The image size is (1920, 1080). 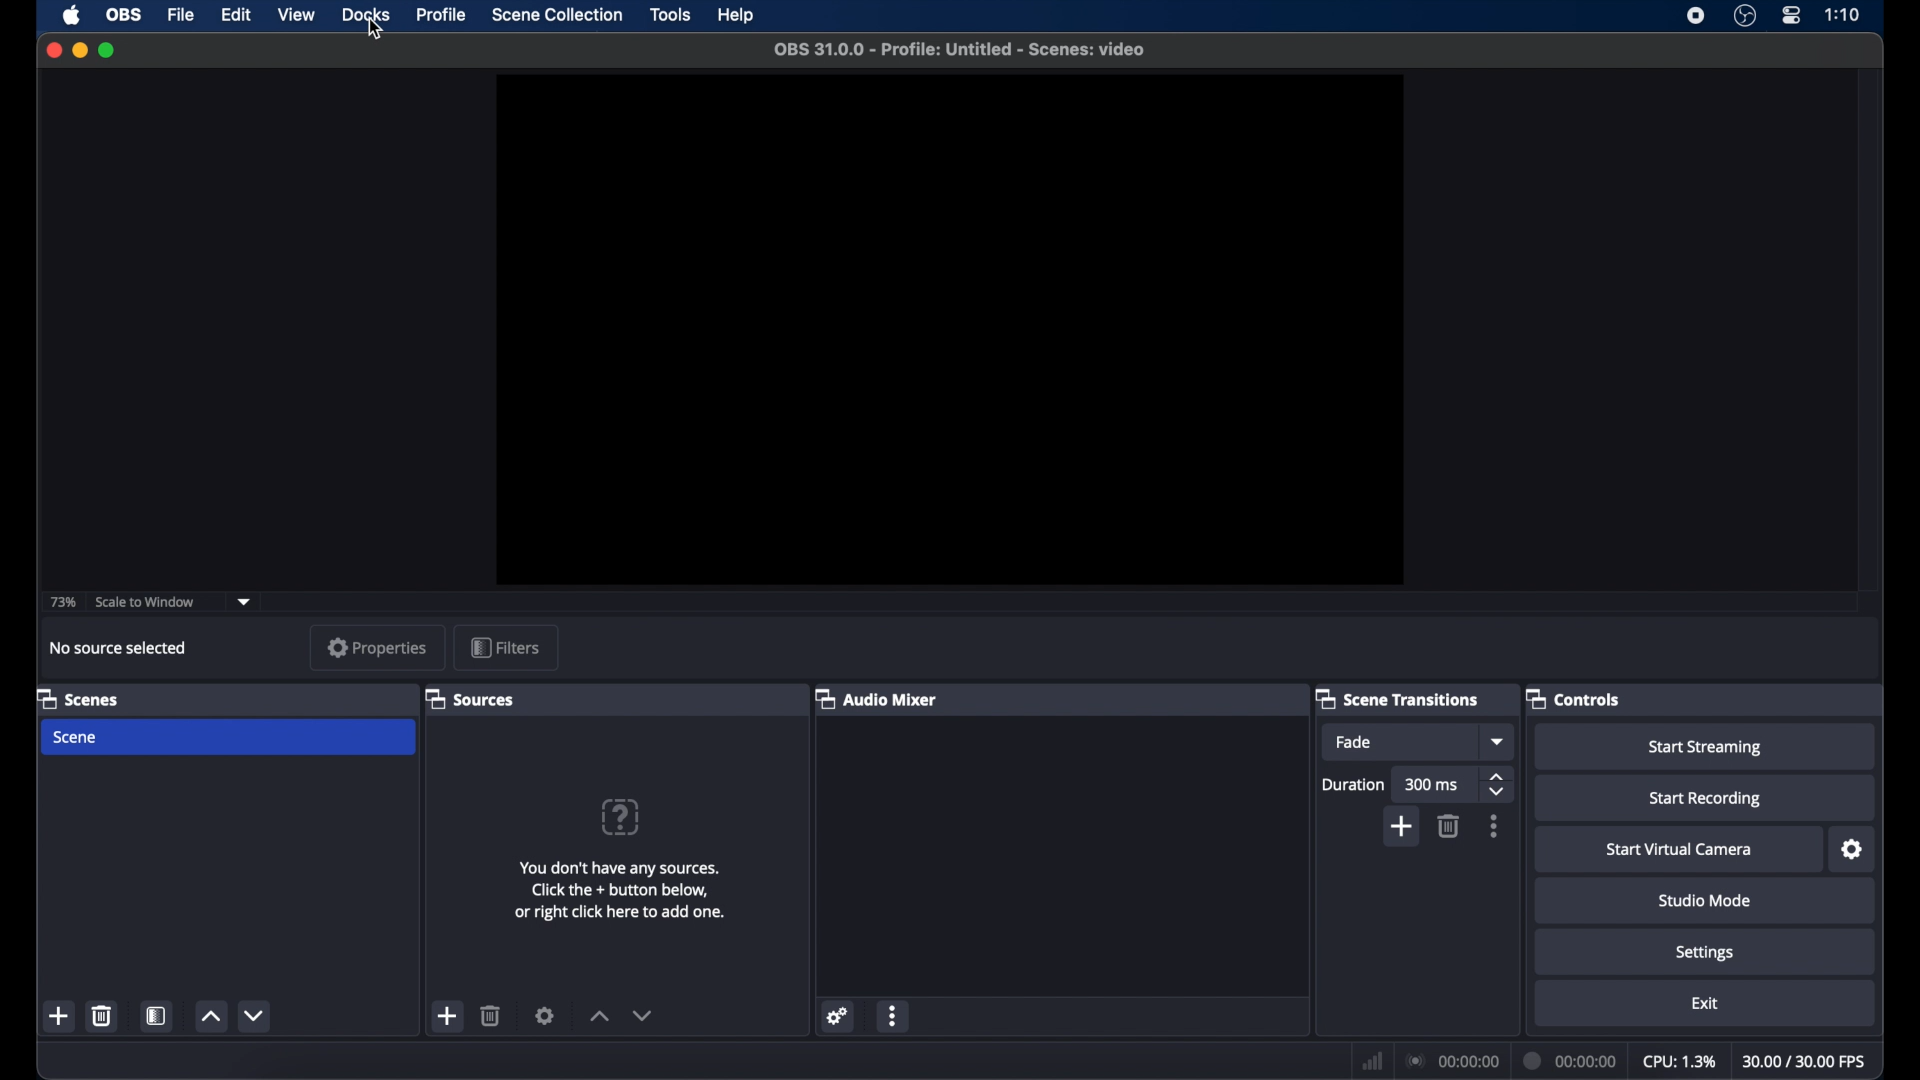 What do you see at coordinates (1433, 786) in the screenshot?
I see `300 ms` at bounding box center [1433, 786].